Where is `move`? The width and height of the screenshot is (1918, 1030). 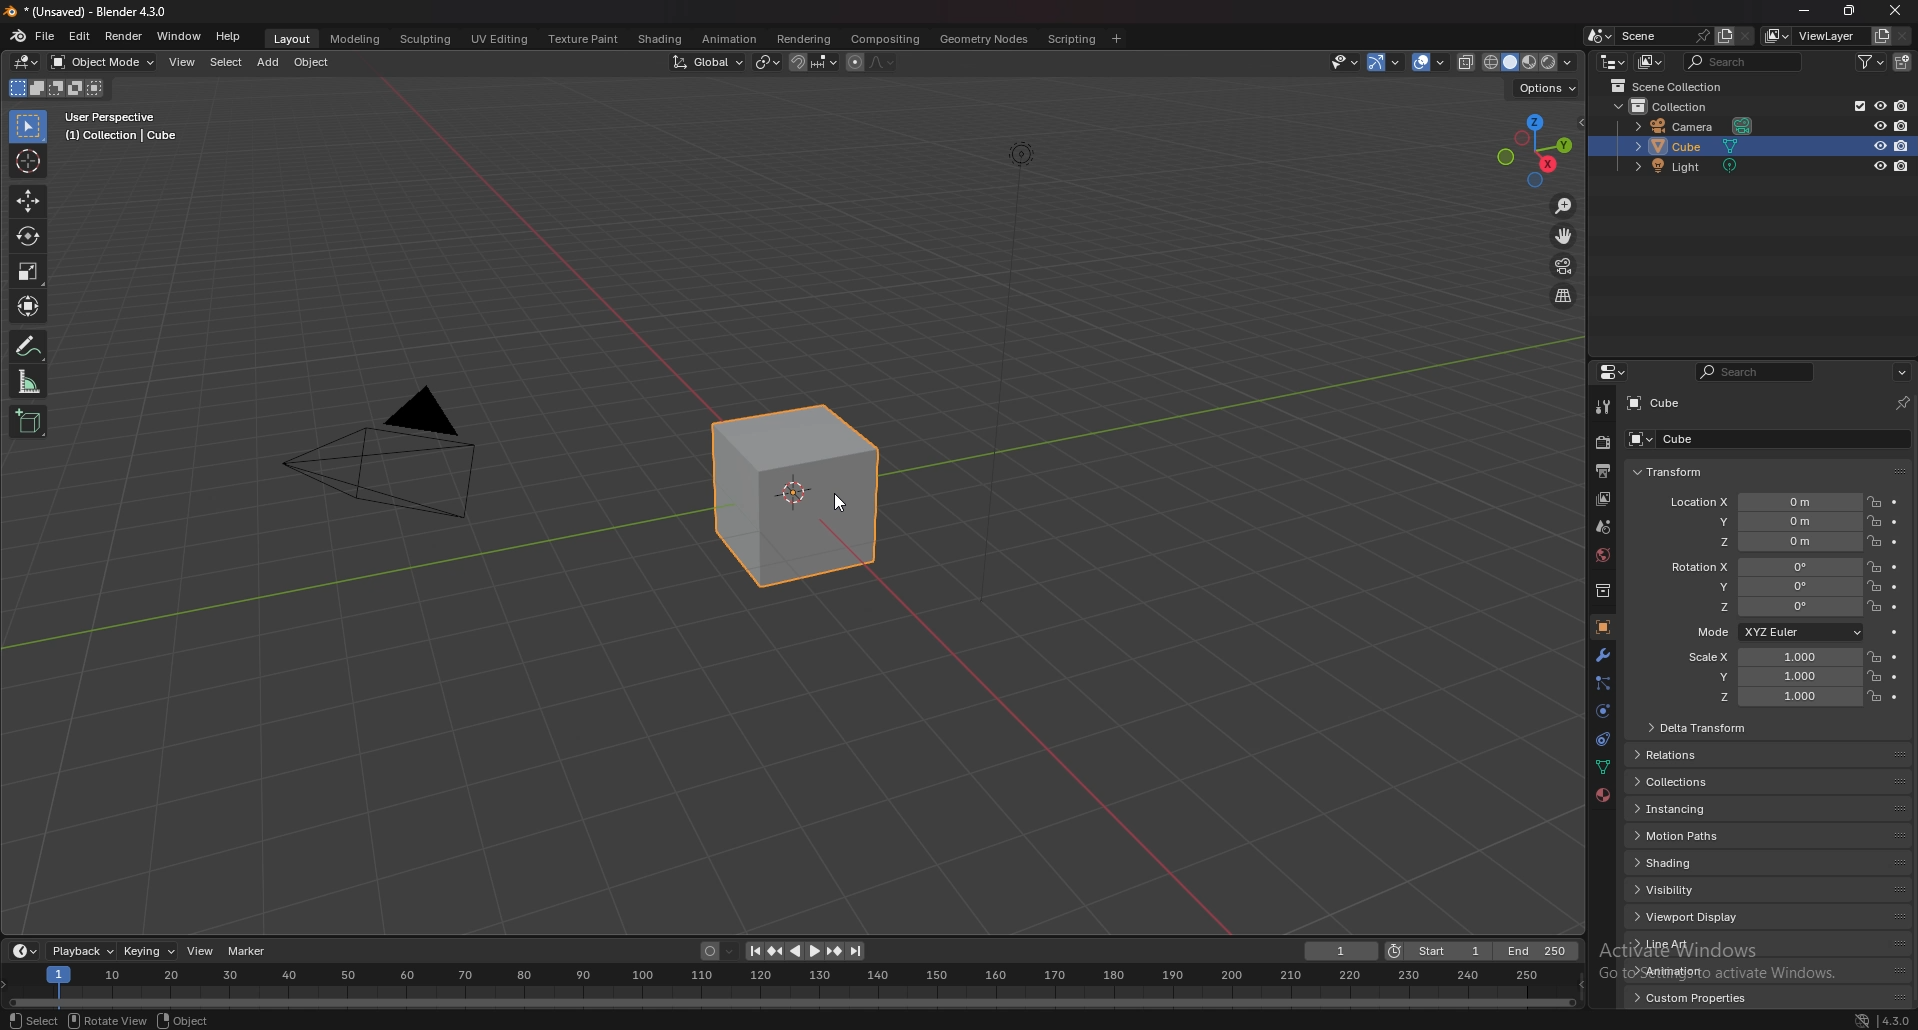 move is located at coordinates (1564, 236).